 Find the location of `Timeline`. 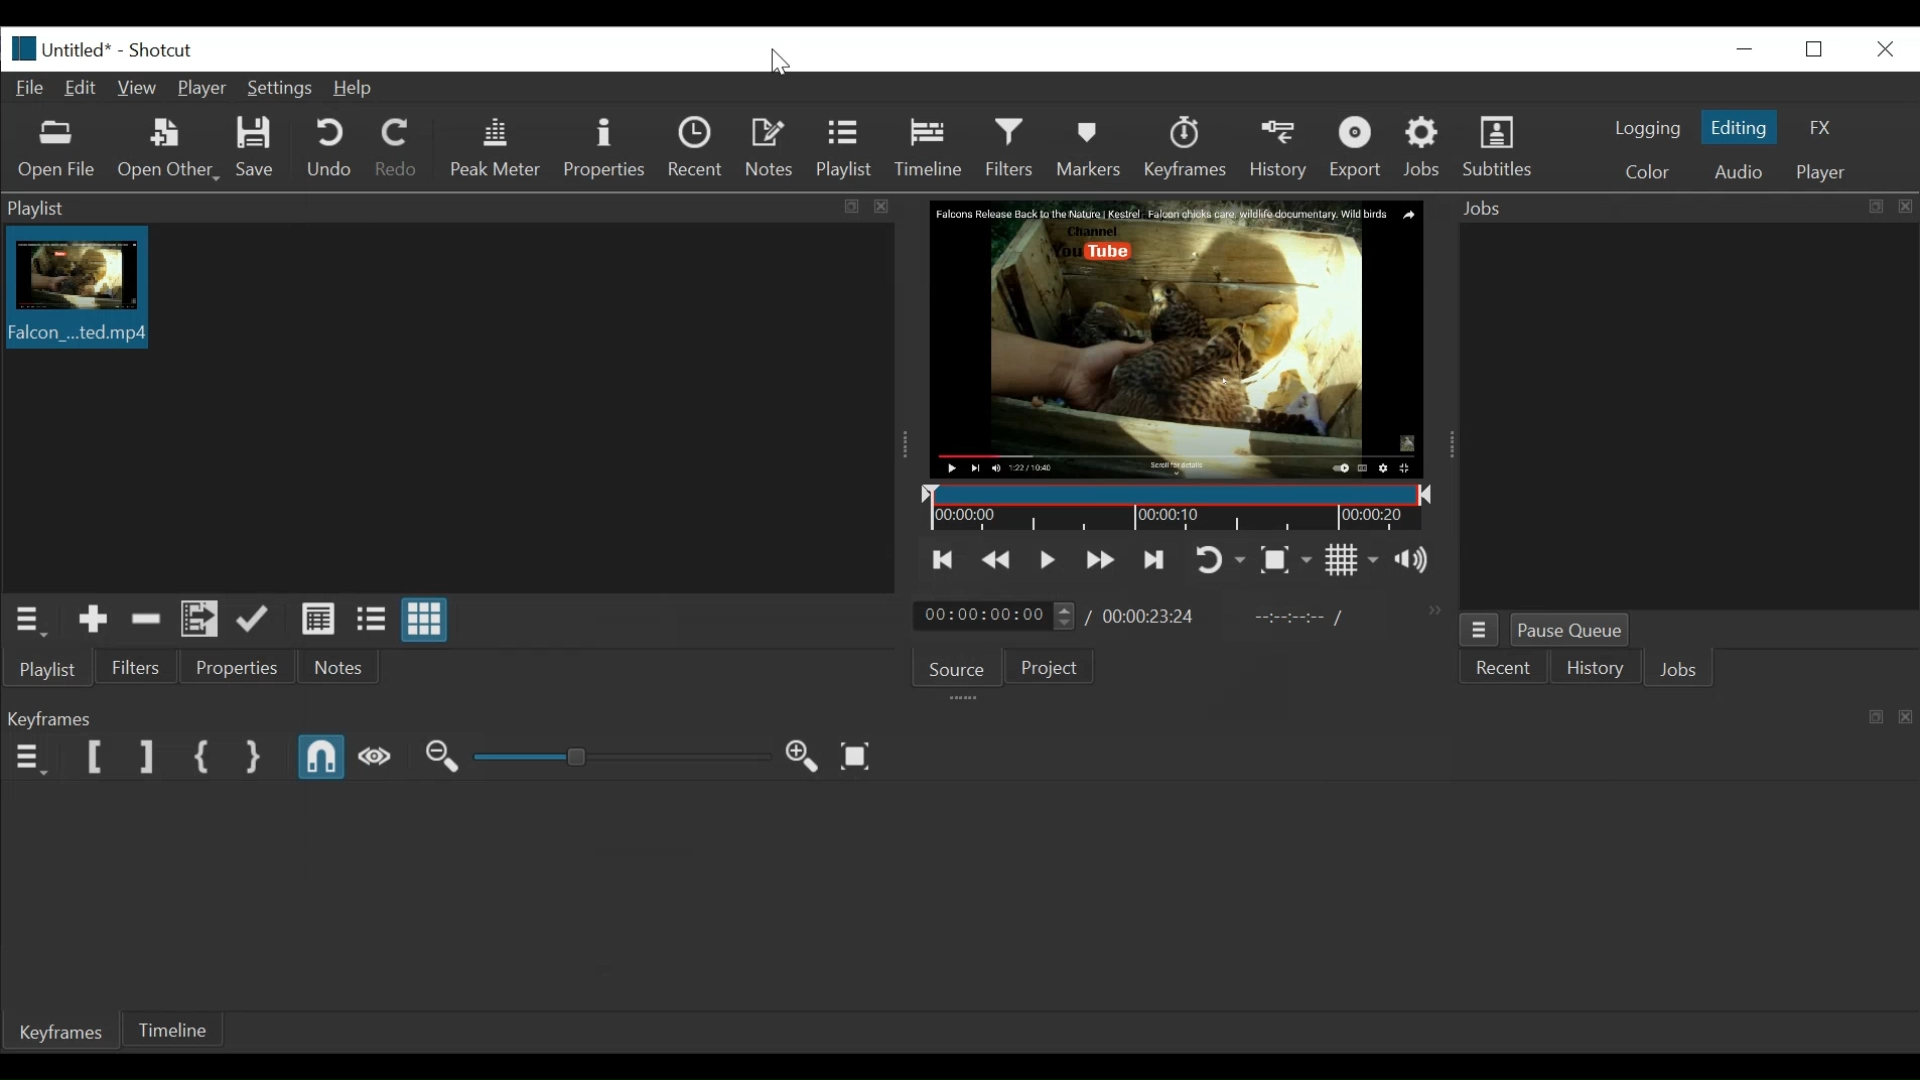

Timeline is located at coordinates (170, 1032).